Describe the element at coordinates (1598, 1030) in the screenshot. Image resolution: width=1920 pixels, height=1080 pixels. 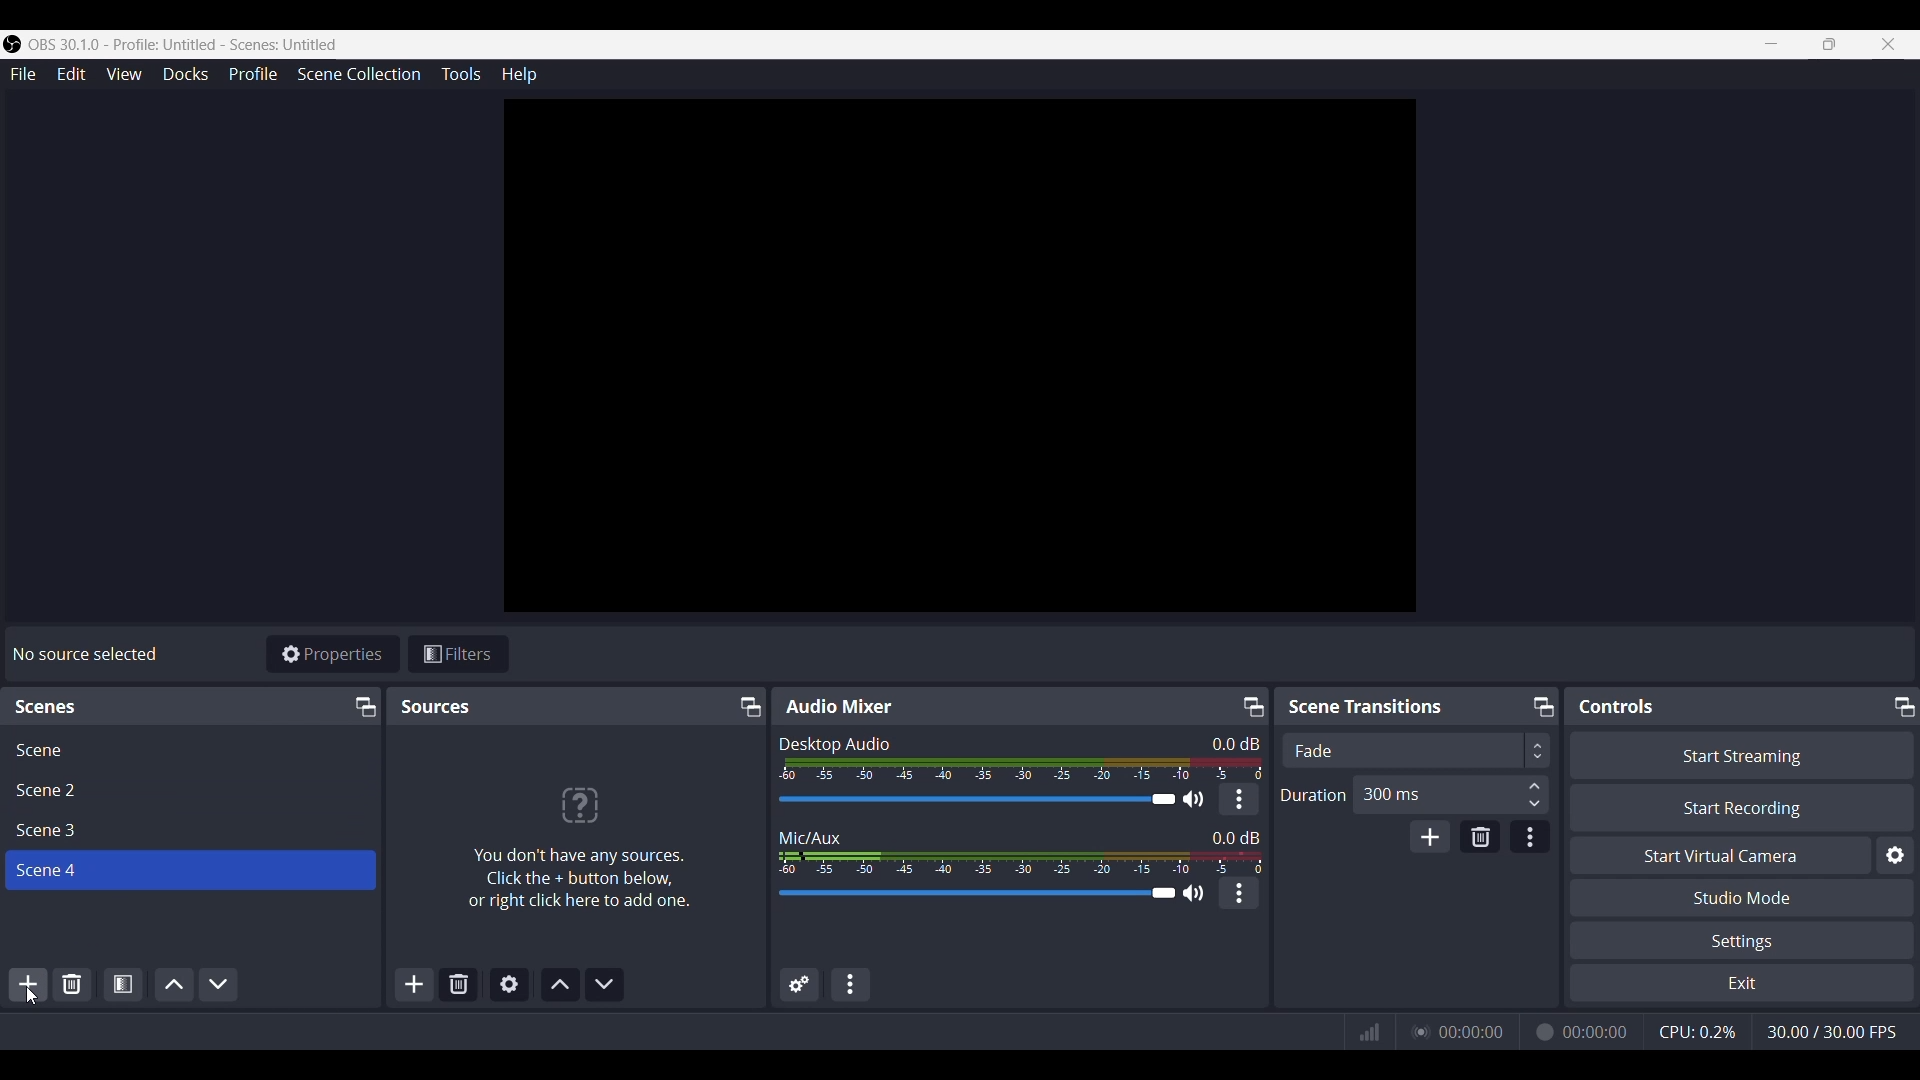
I see `00:00:00` at that location.